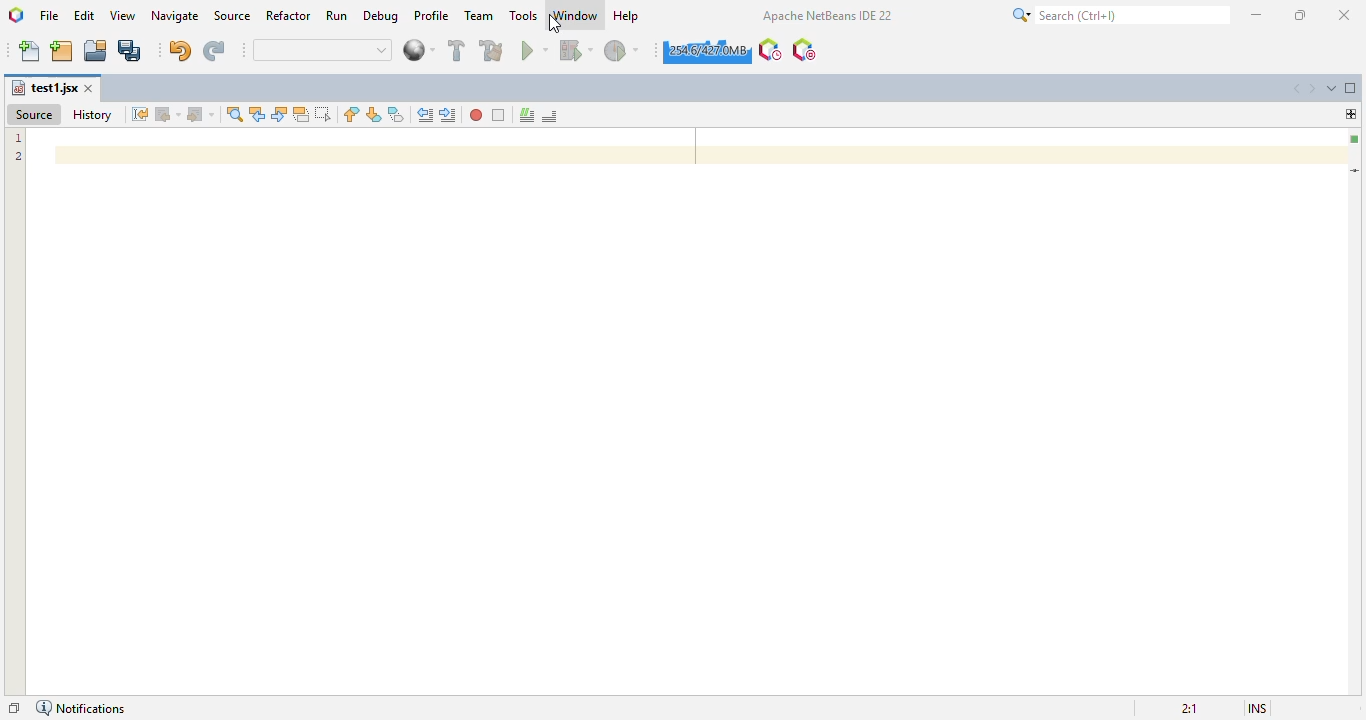  Describe the element at coordinates (234, 15) in the screenshot. I see `source` at that location.